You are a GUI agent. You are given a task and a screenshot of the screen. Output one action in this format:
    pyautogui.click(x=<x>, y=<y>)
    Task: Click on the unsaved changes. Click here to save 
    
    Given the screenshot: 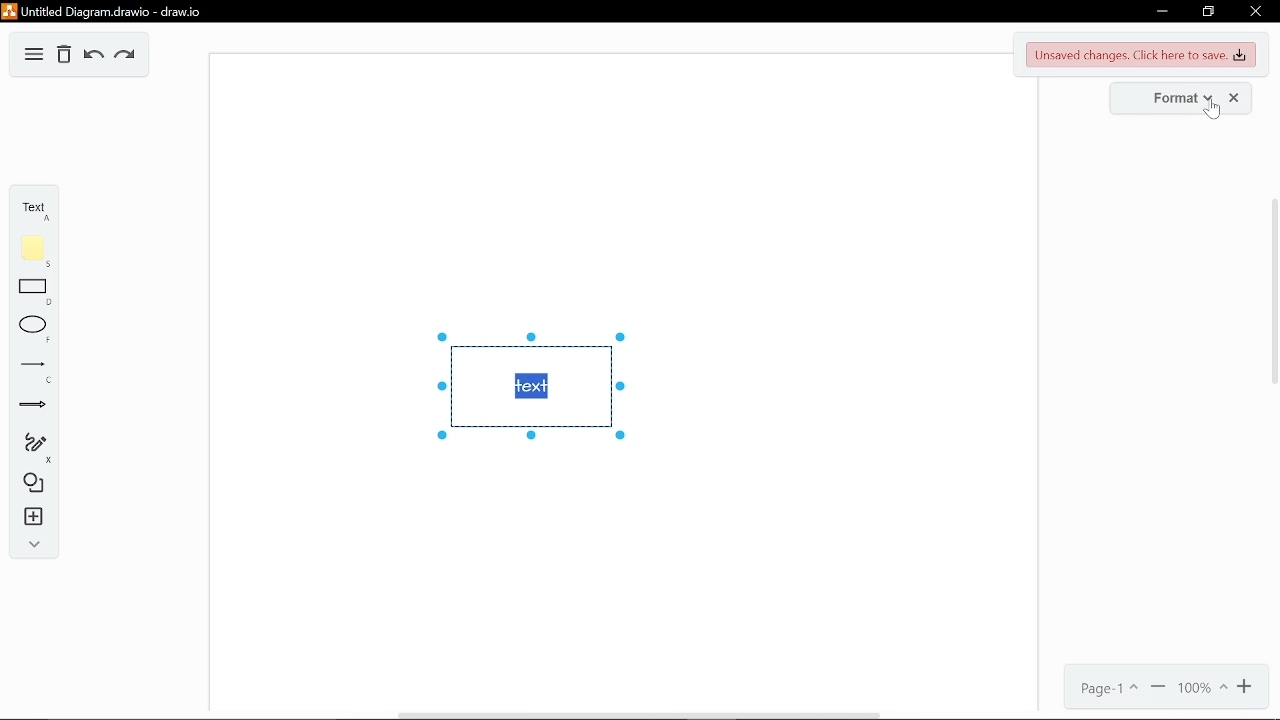 What is the action you would take?
    pyautogui.click(x=1138, y=55)
    